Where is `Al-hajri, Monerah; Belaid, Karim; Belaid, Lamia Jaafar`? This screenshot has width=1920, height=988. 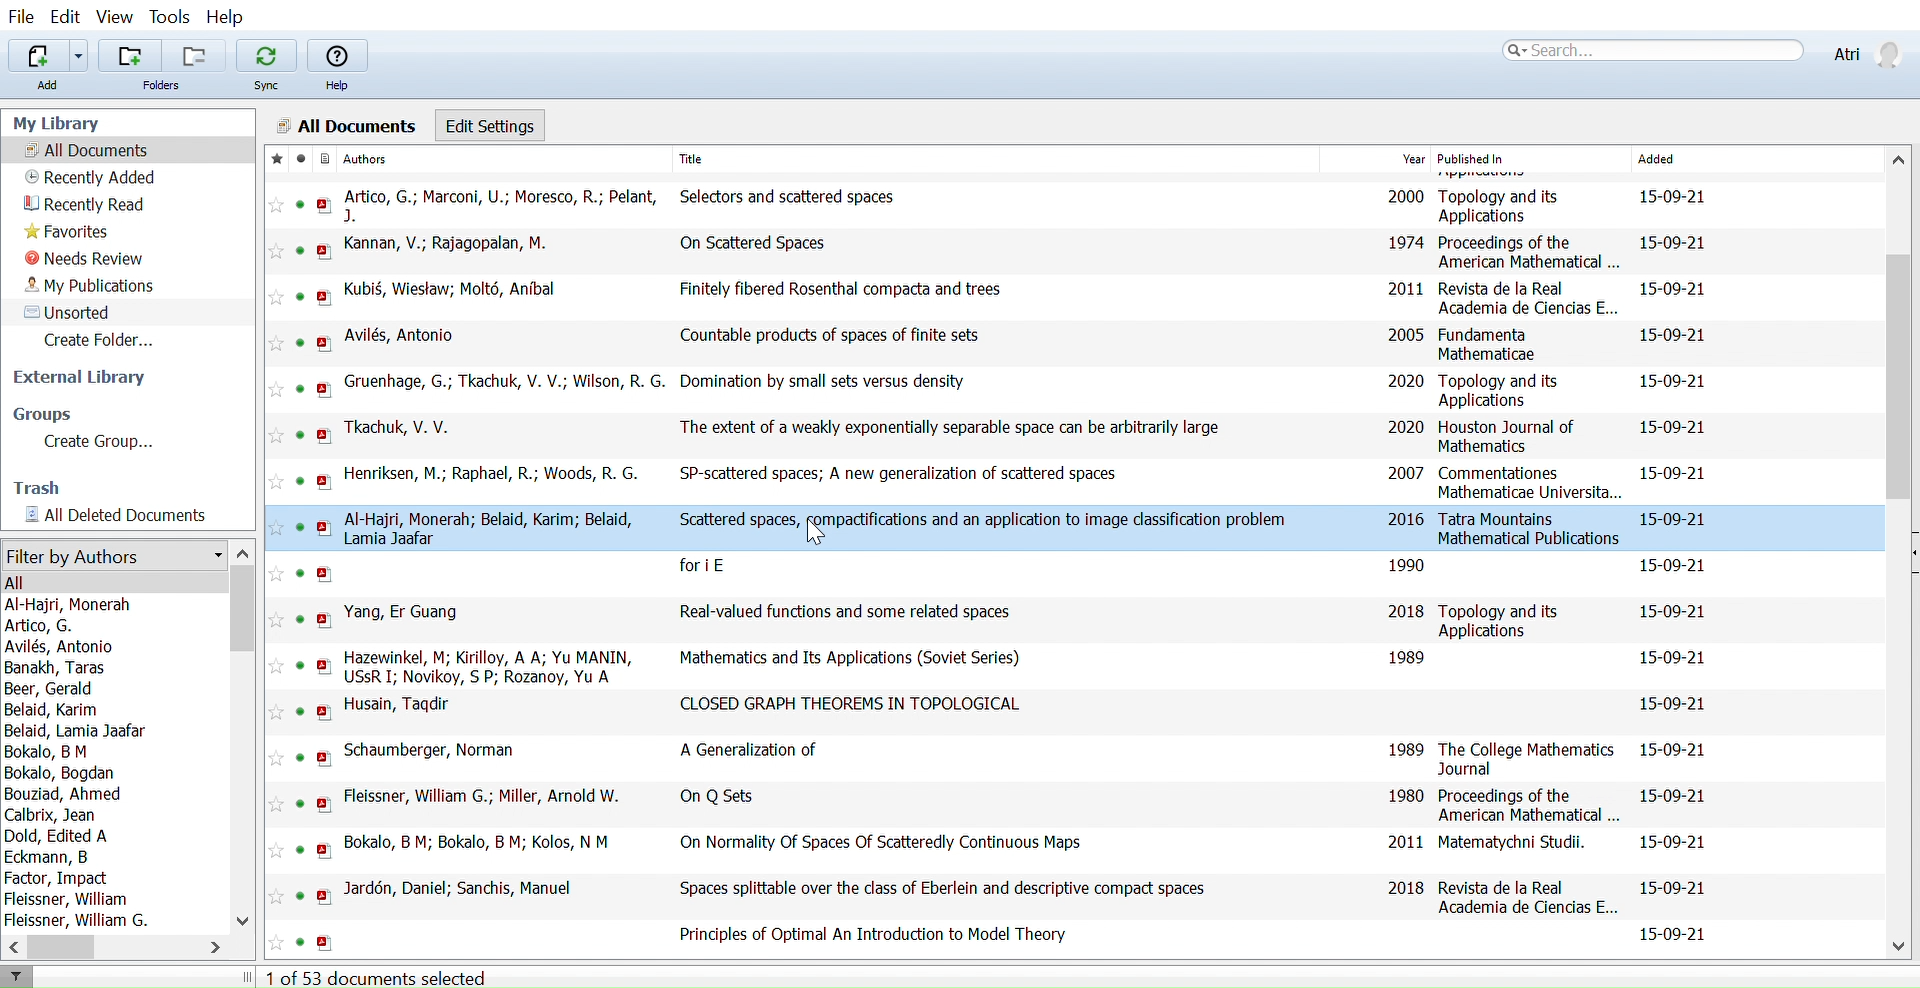 Al-hajri, Monerah; Belaid, Karim; Belaid, Lamia Jaafar is located at coordinates (497, 528).